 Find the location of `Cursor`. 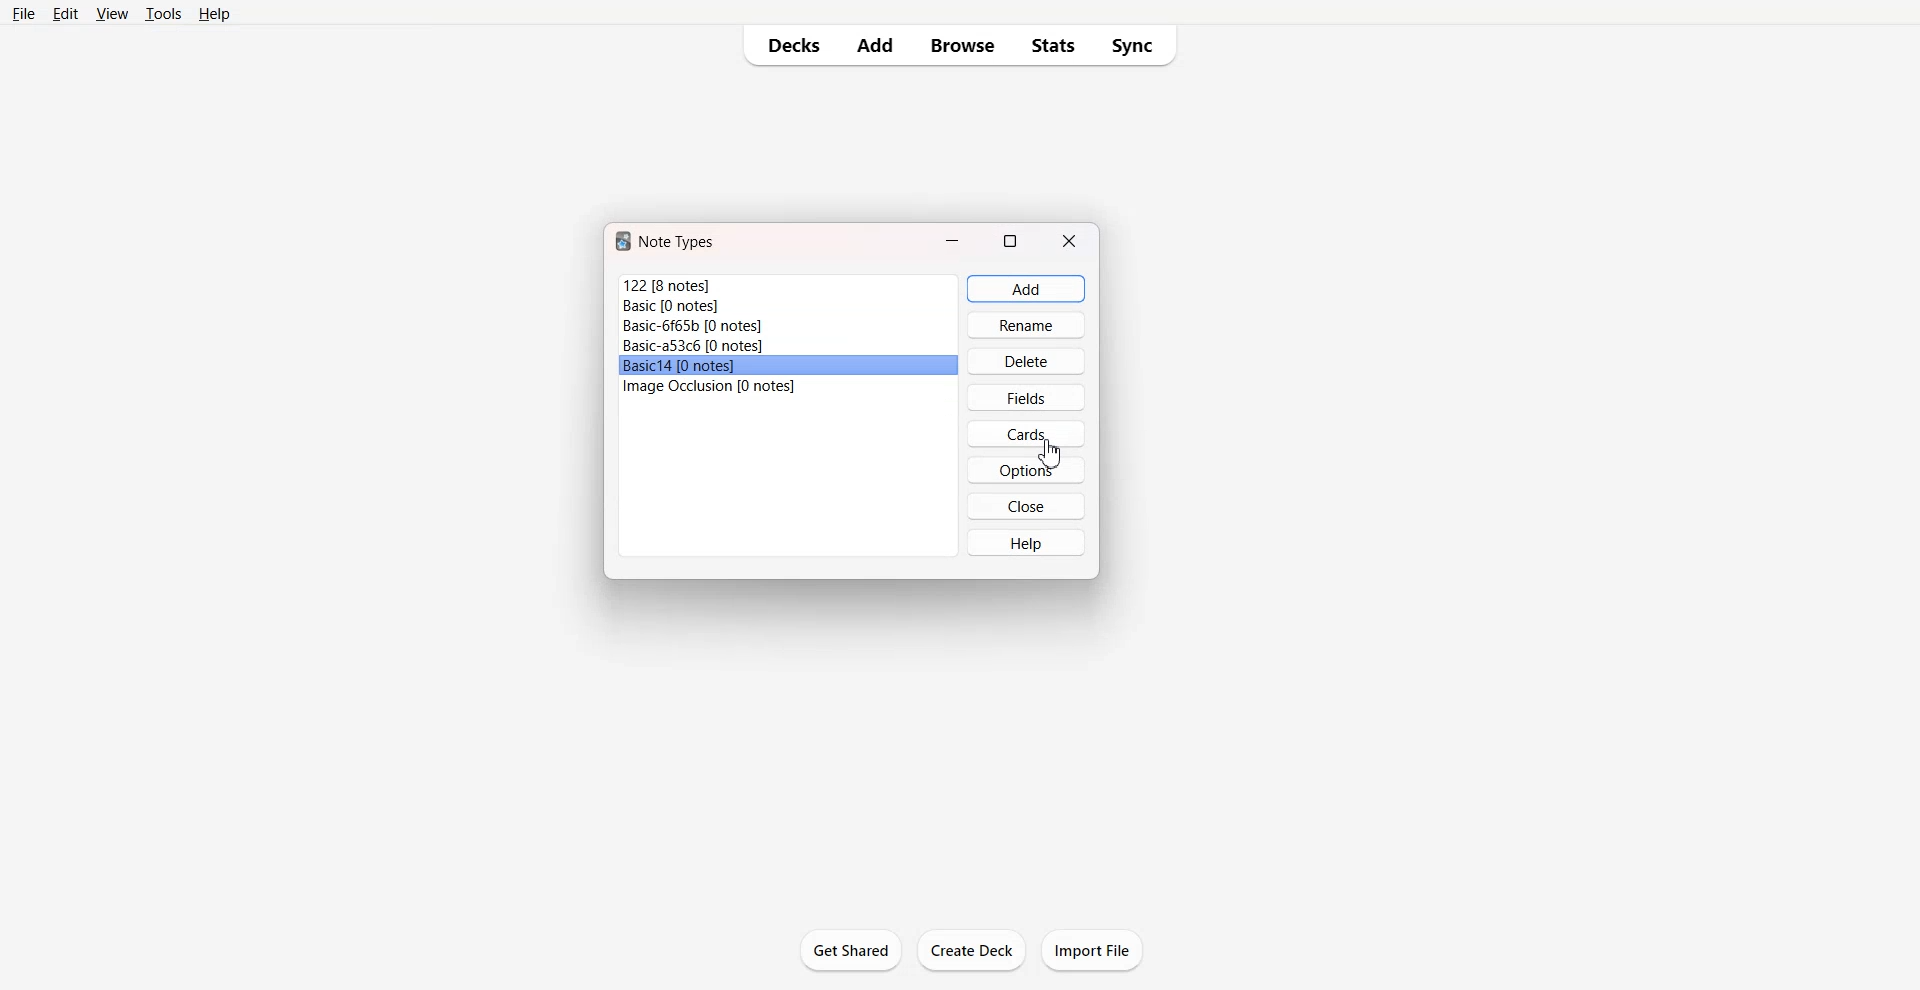

Cursor is located at coordinates (1049, 454).